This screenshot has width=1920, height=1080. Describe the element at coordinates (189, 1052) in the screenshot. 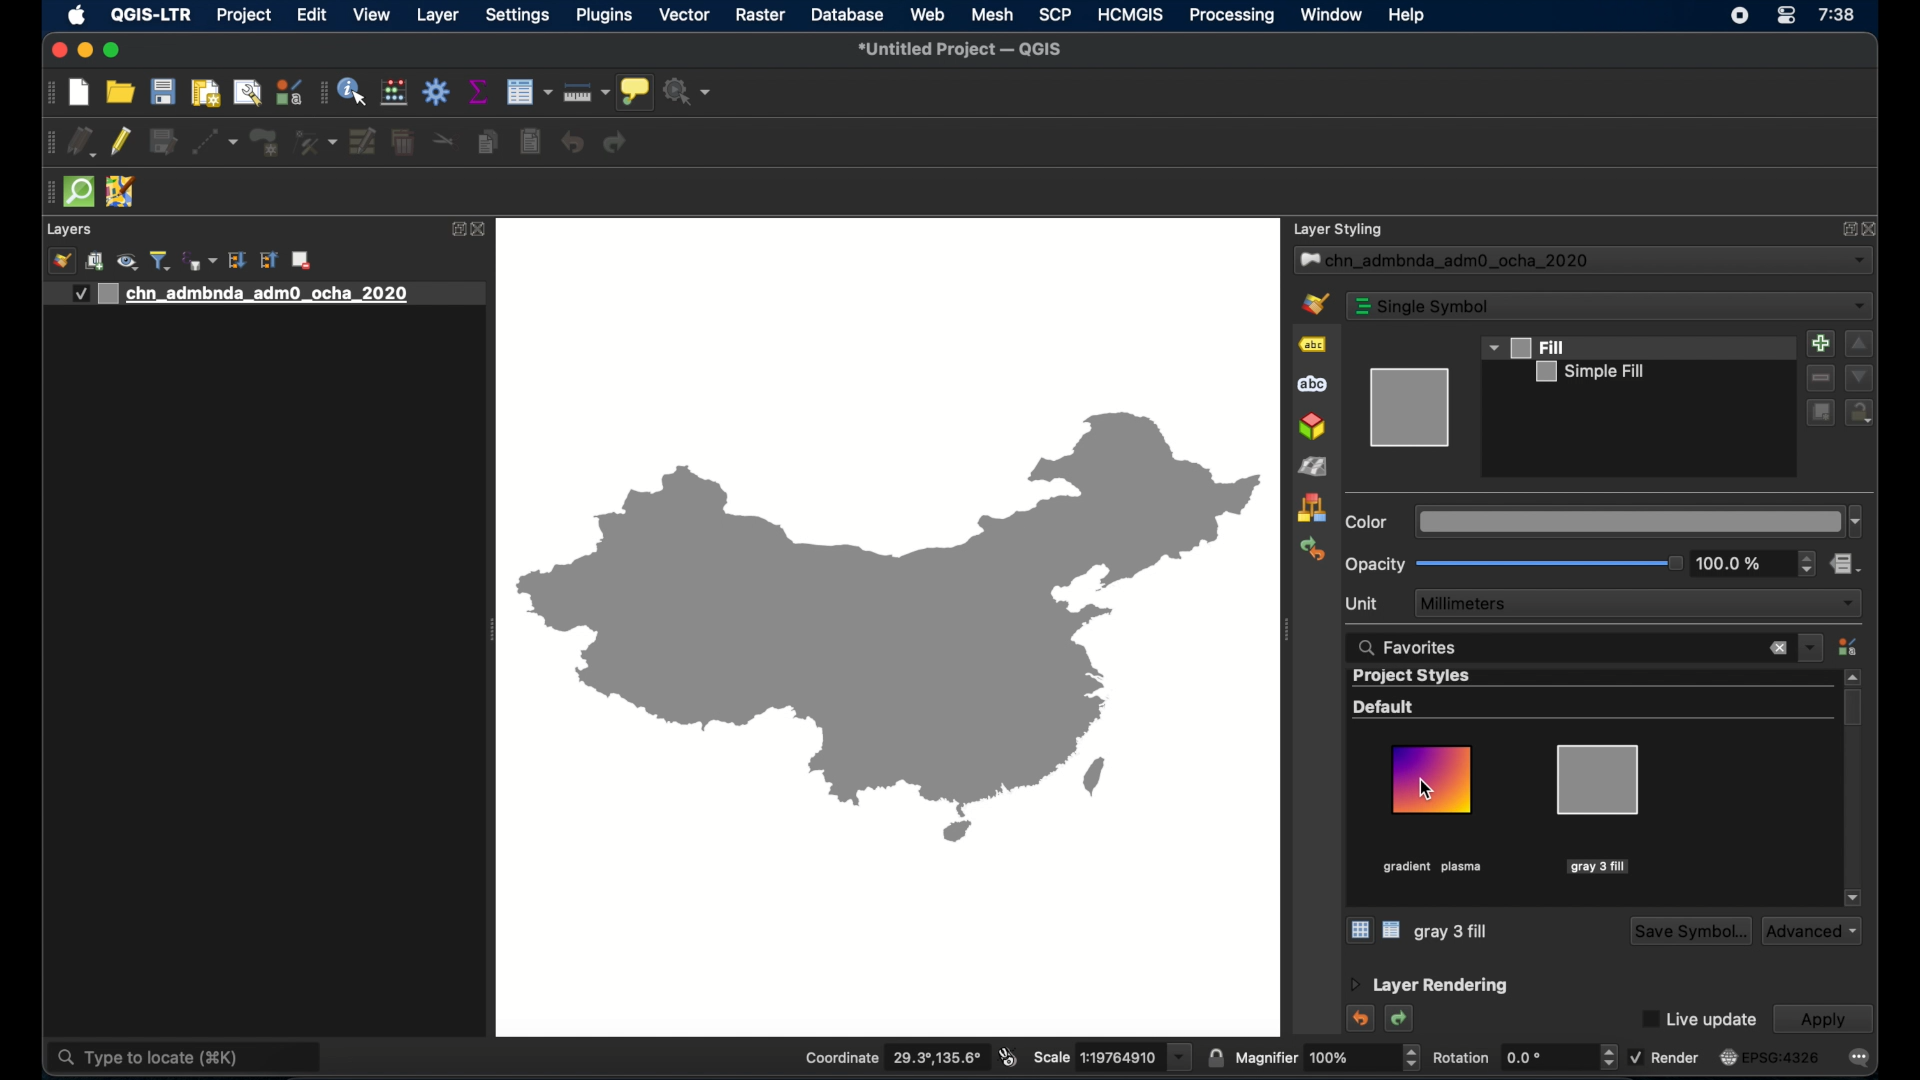

I see `Q Type to locate (3K)` at that location.